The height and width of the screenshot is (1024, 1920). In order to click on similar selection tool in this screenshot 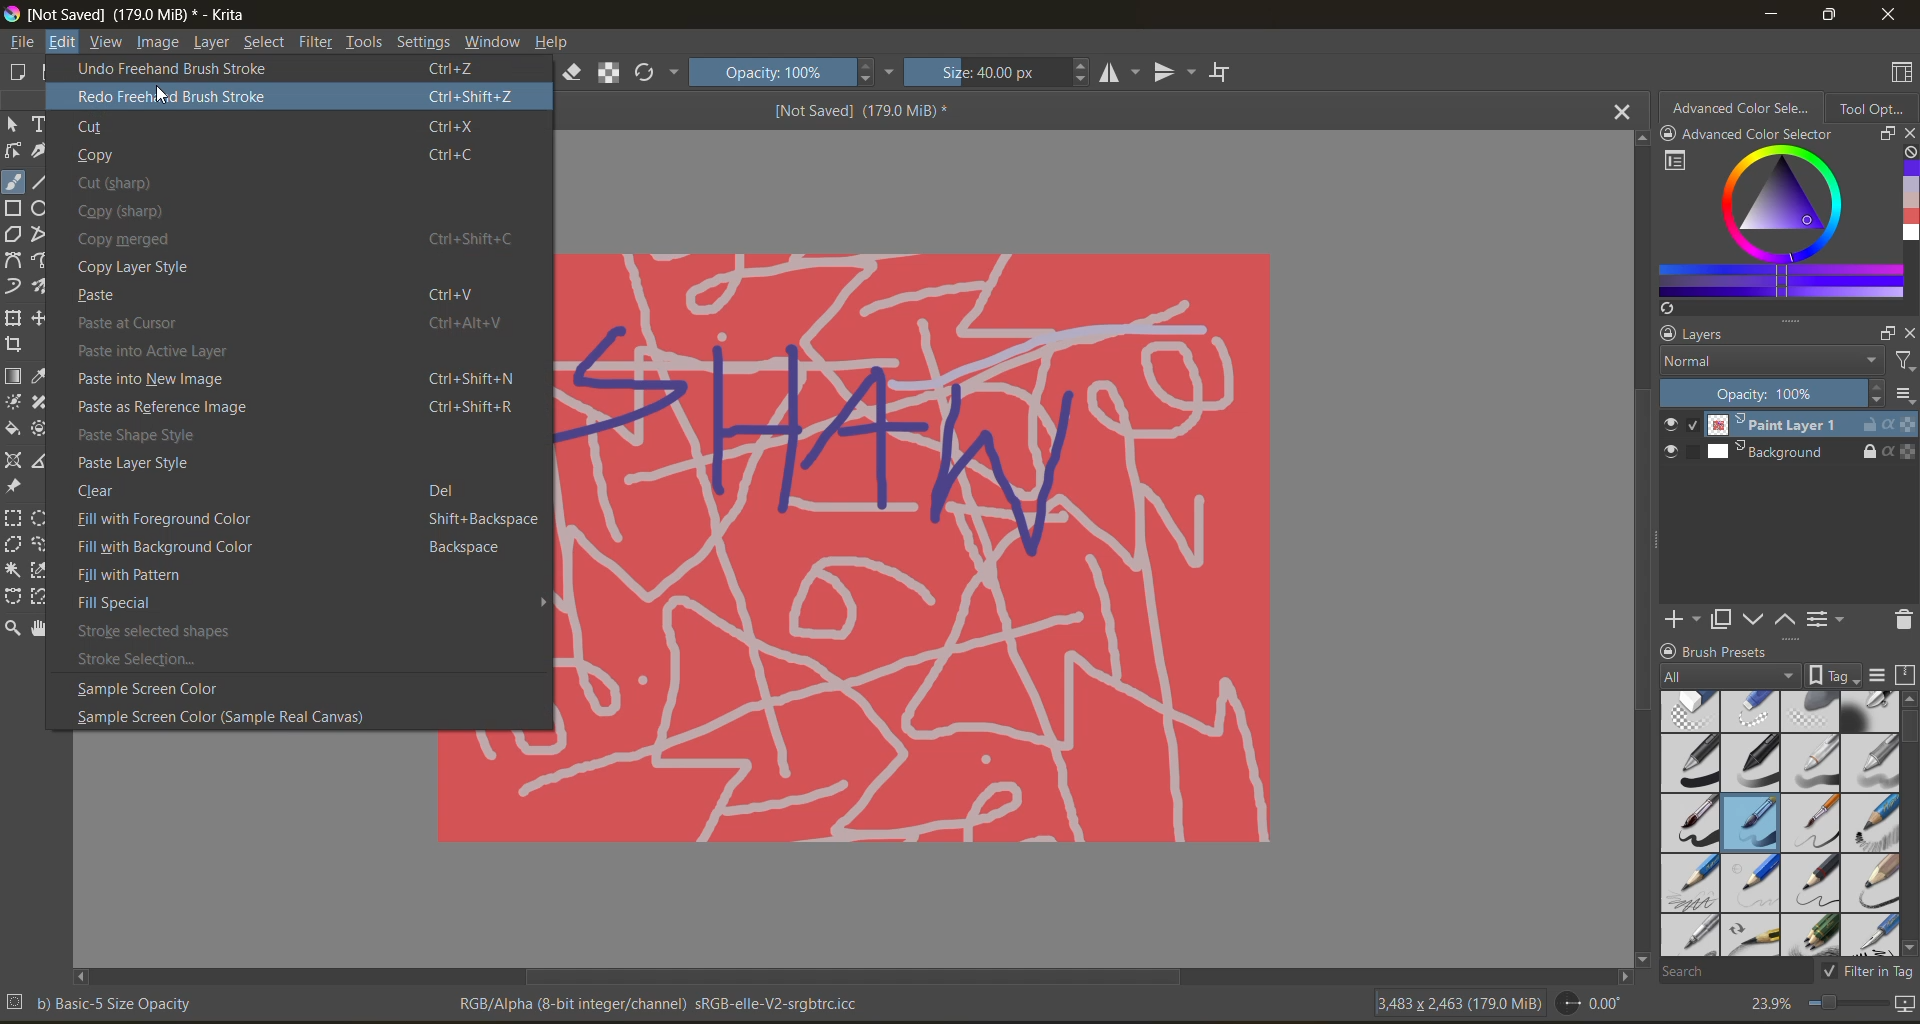, I will do `click(43, 570)`.